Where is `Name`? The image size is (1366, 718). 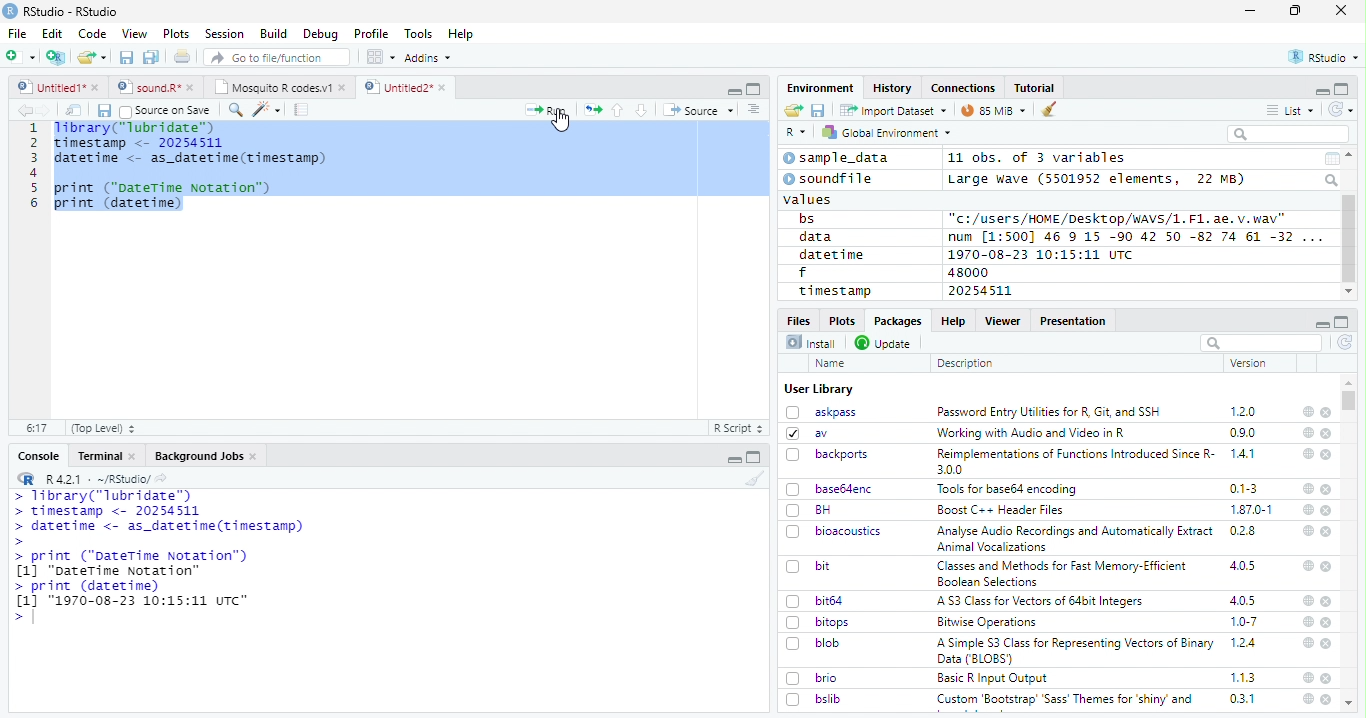
Name is located at coordinates (832, 364).